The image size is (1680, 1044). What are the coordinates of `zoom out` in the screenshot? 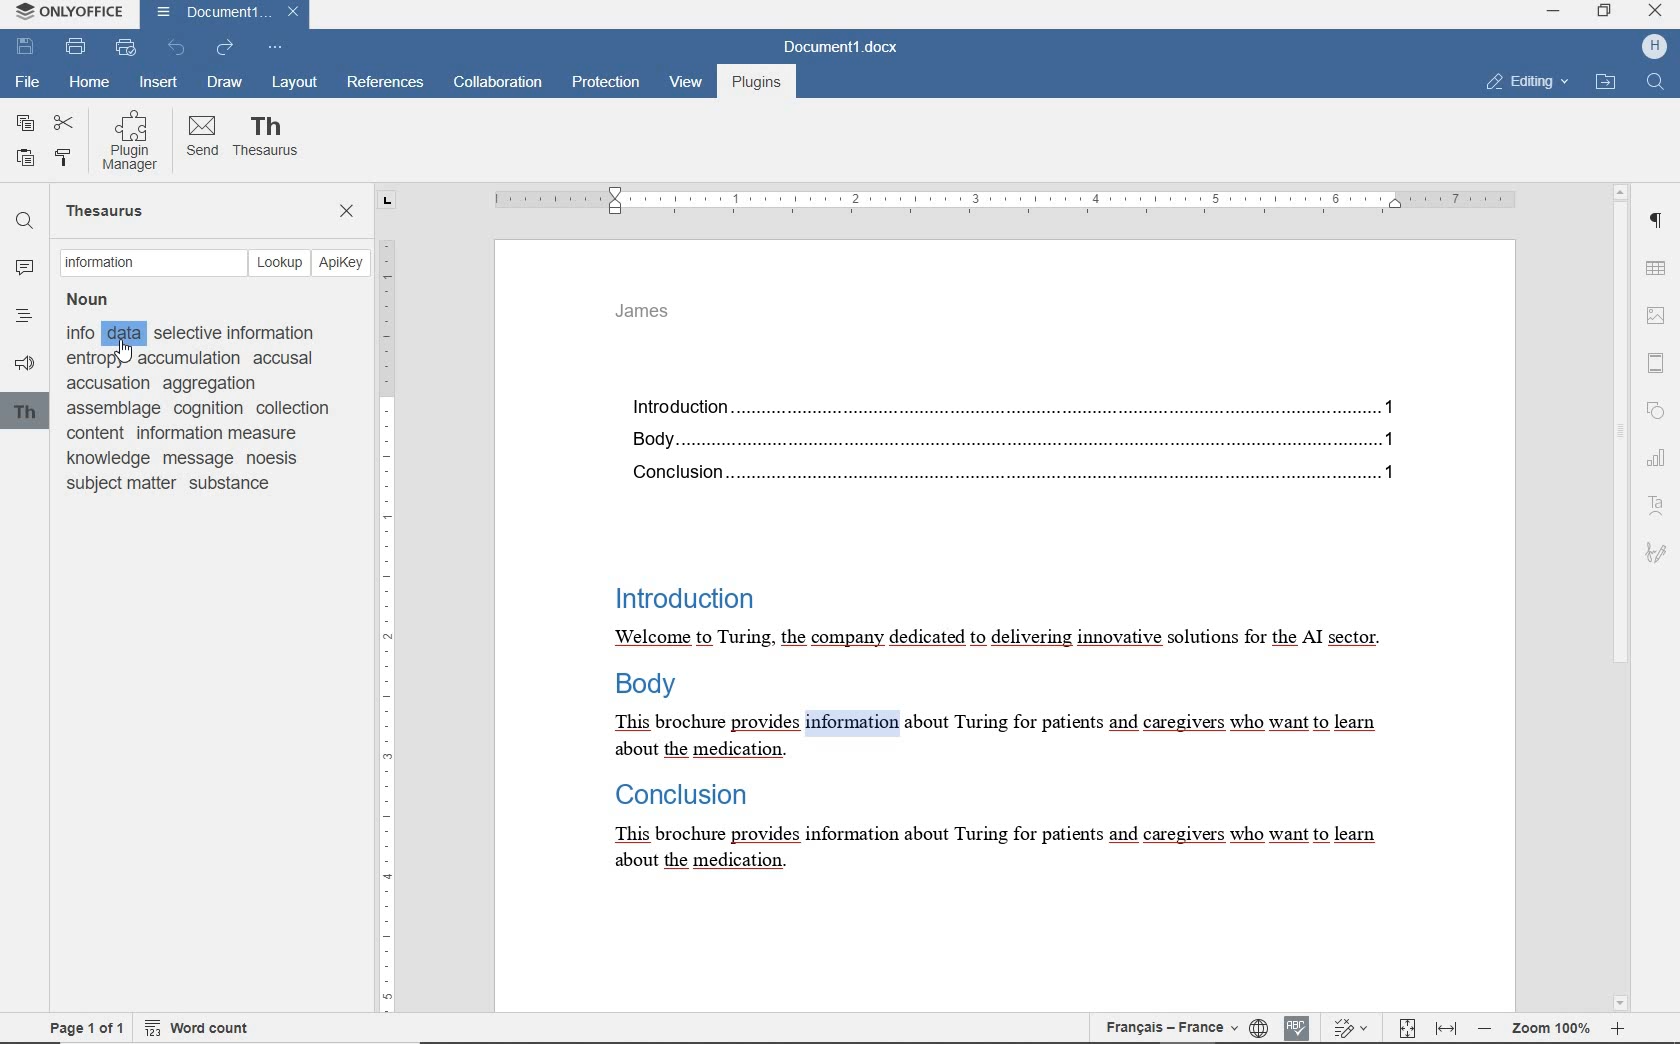 It's located at (1486, 1029).